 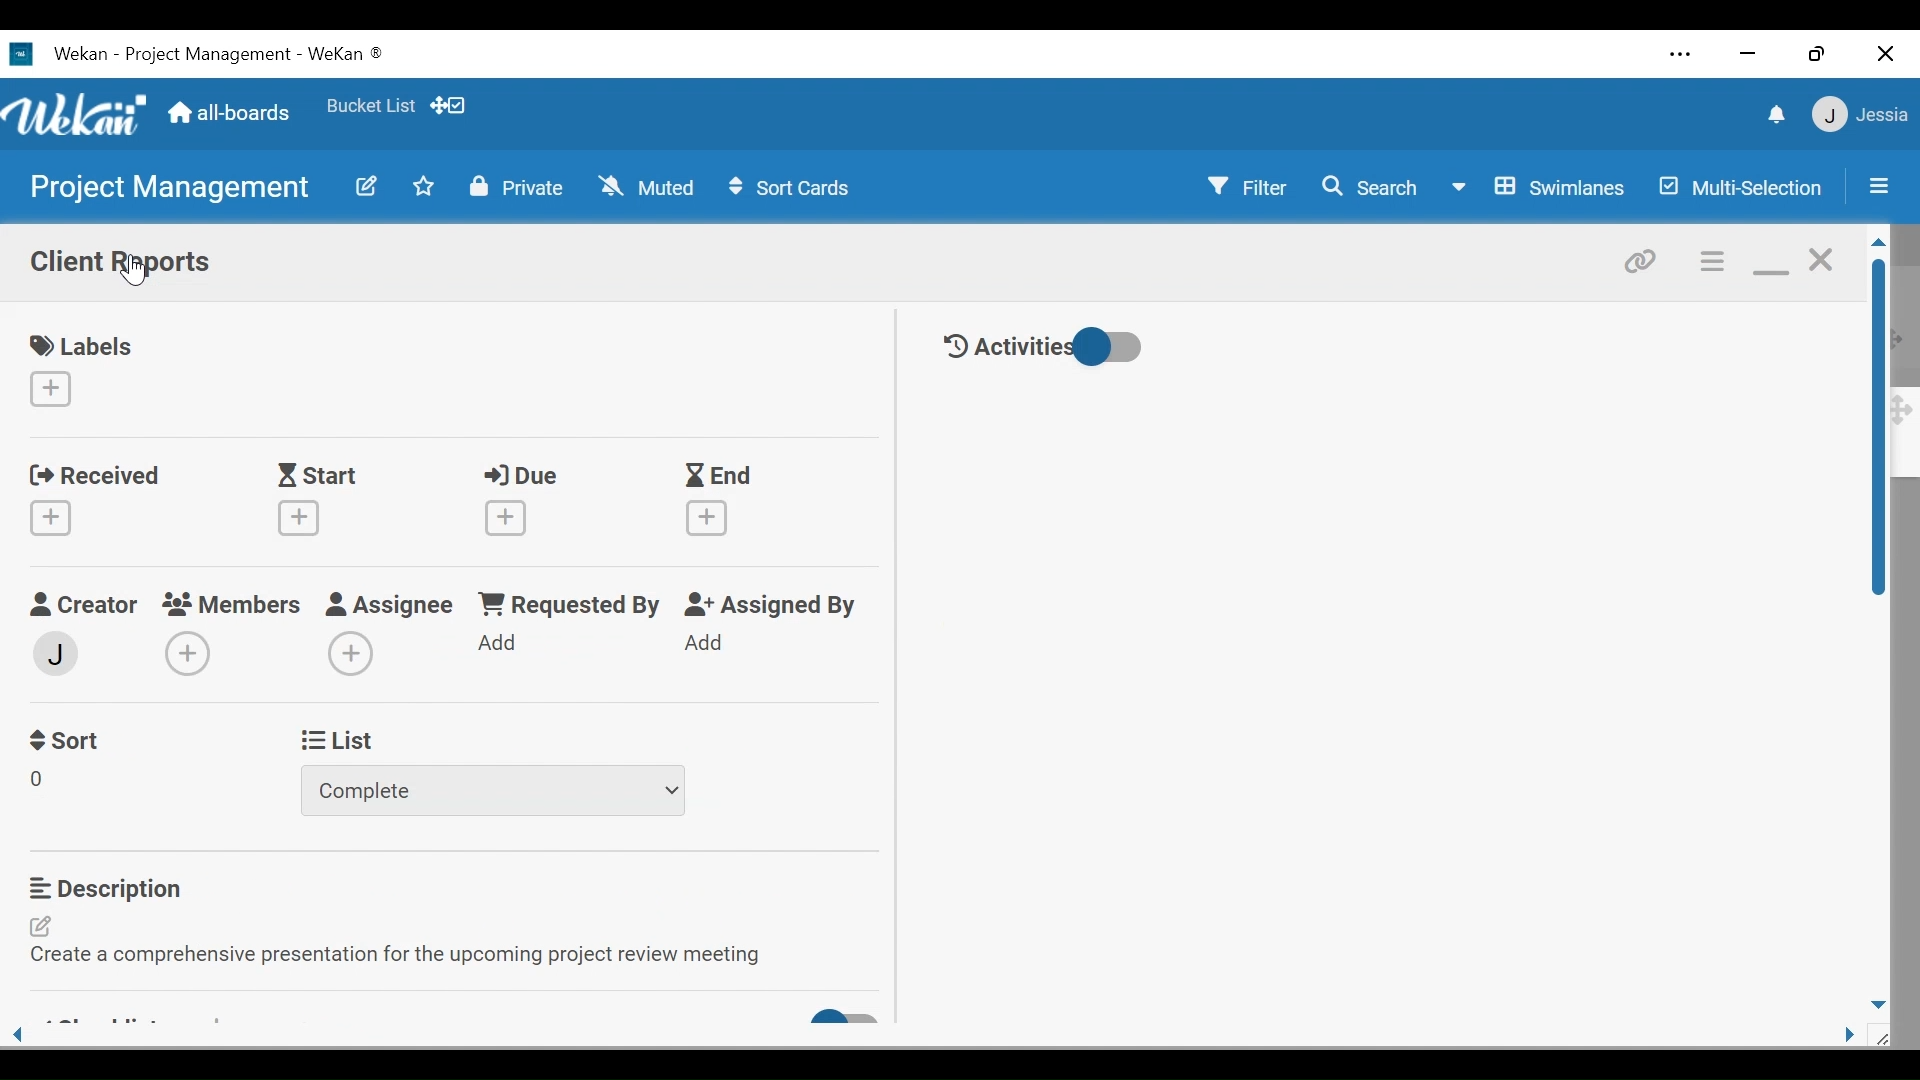 What do you see at coordinates (704, 517) in the screenshot?
I see `Create End Date` at bounding box center [704, 517].